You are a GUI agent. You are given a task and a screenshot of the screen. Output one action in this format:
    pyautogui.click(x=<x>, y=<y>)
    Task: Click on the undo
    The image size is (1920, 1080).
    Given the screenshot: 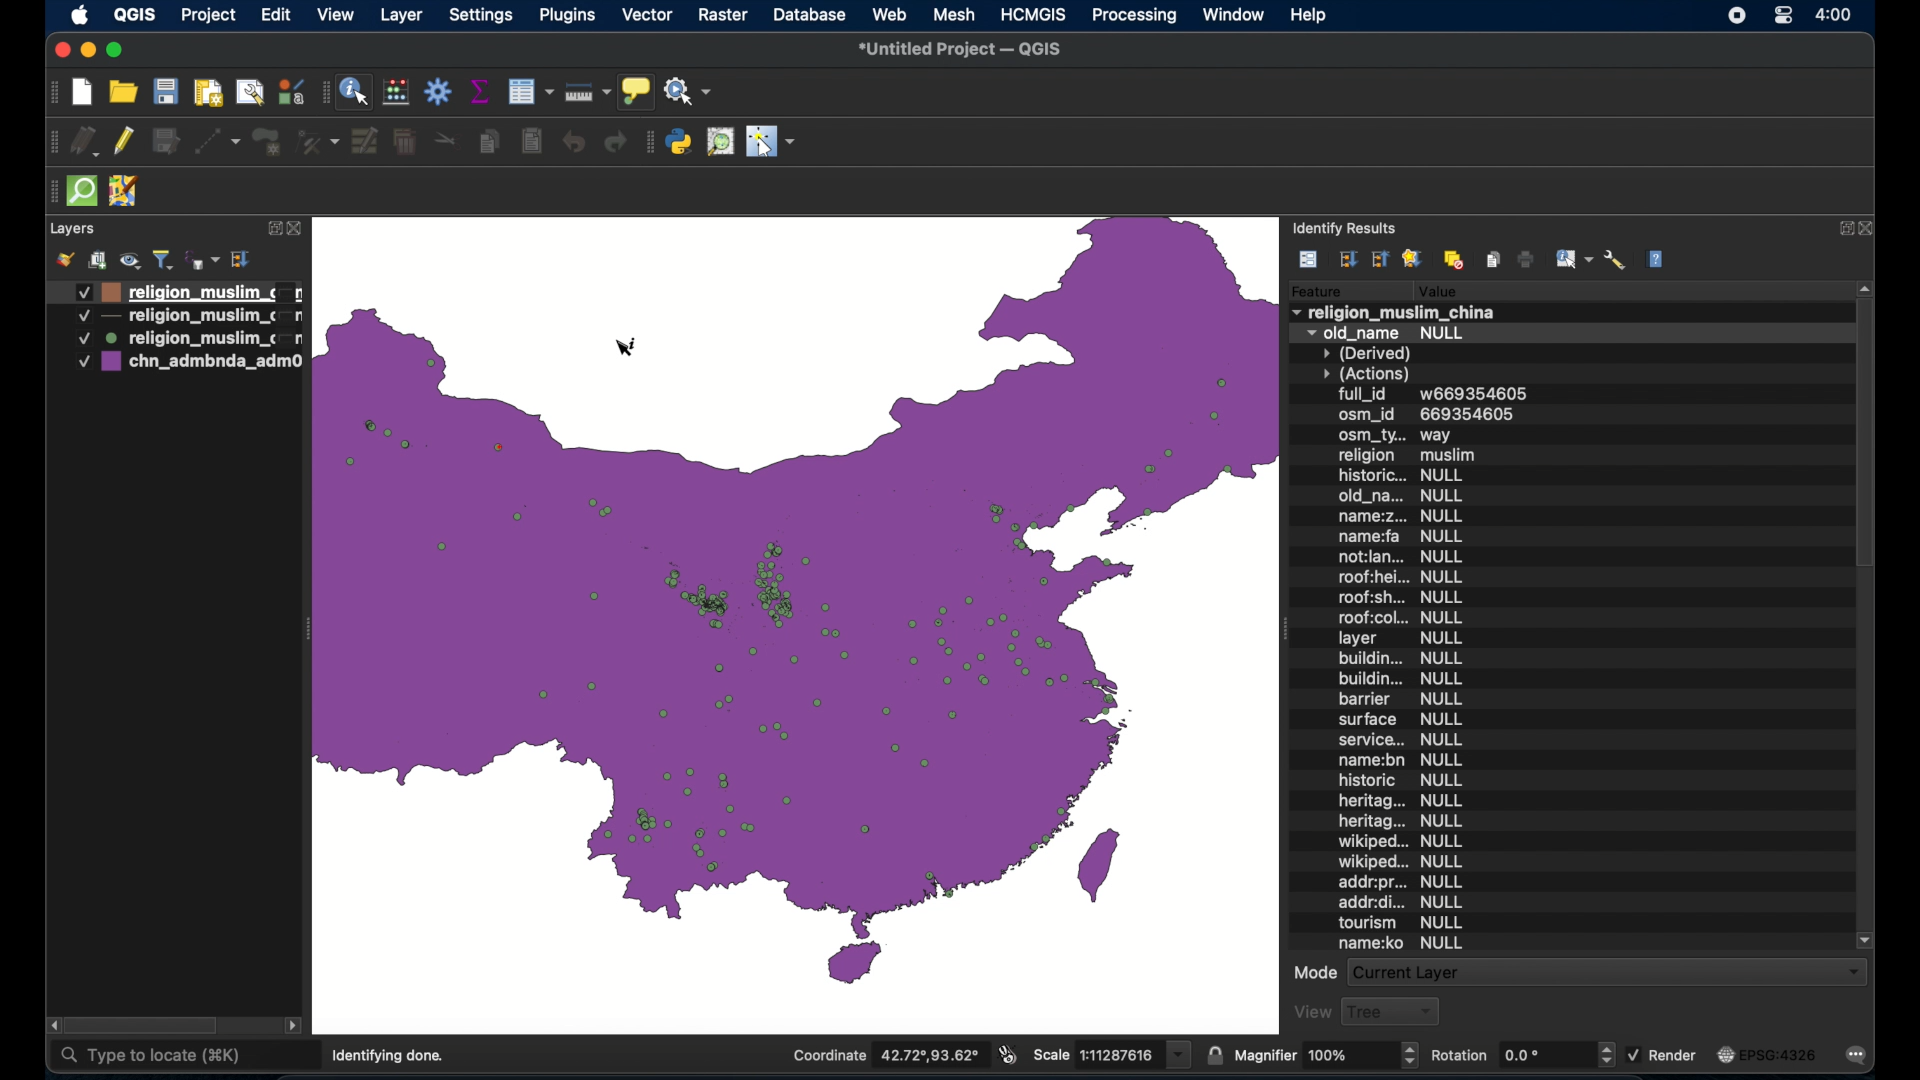 What is the action you would take?
    pyautogui.click(x=577, y=145)
    